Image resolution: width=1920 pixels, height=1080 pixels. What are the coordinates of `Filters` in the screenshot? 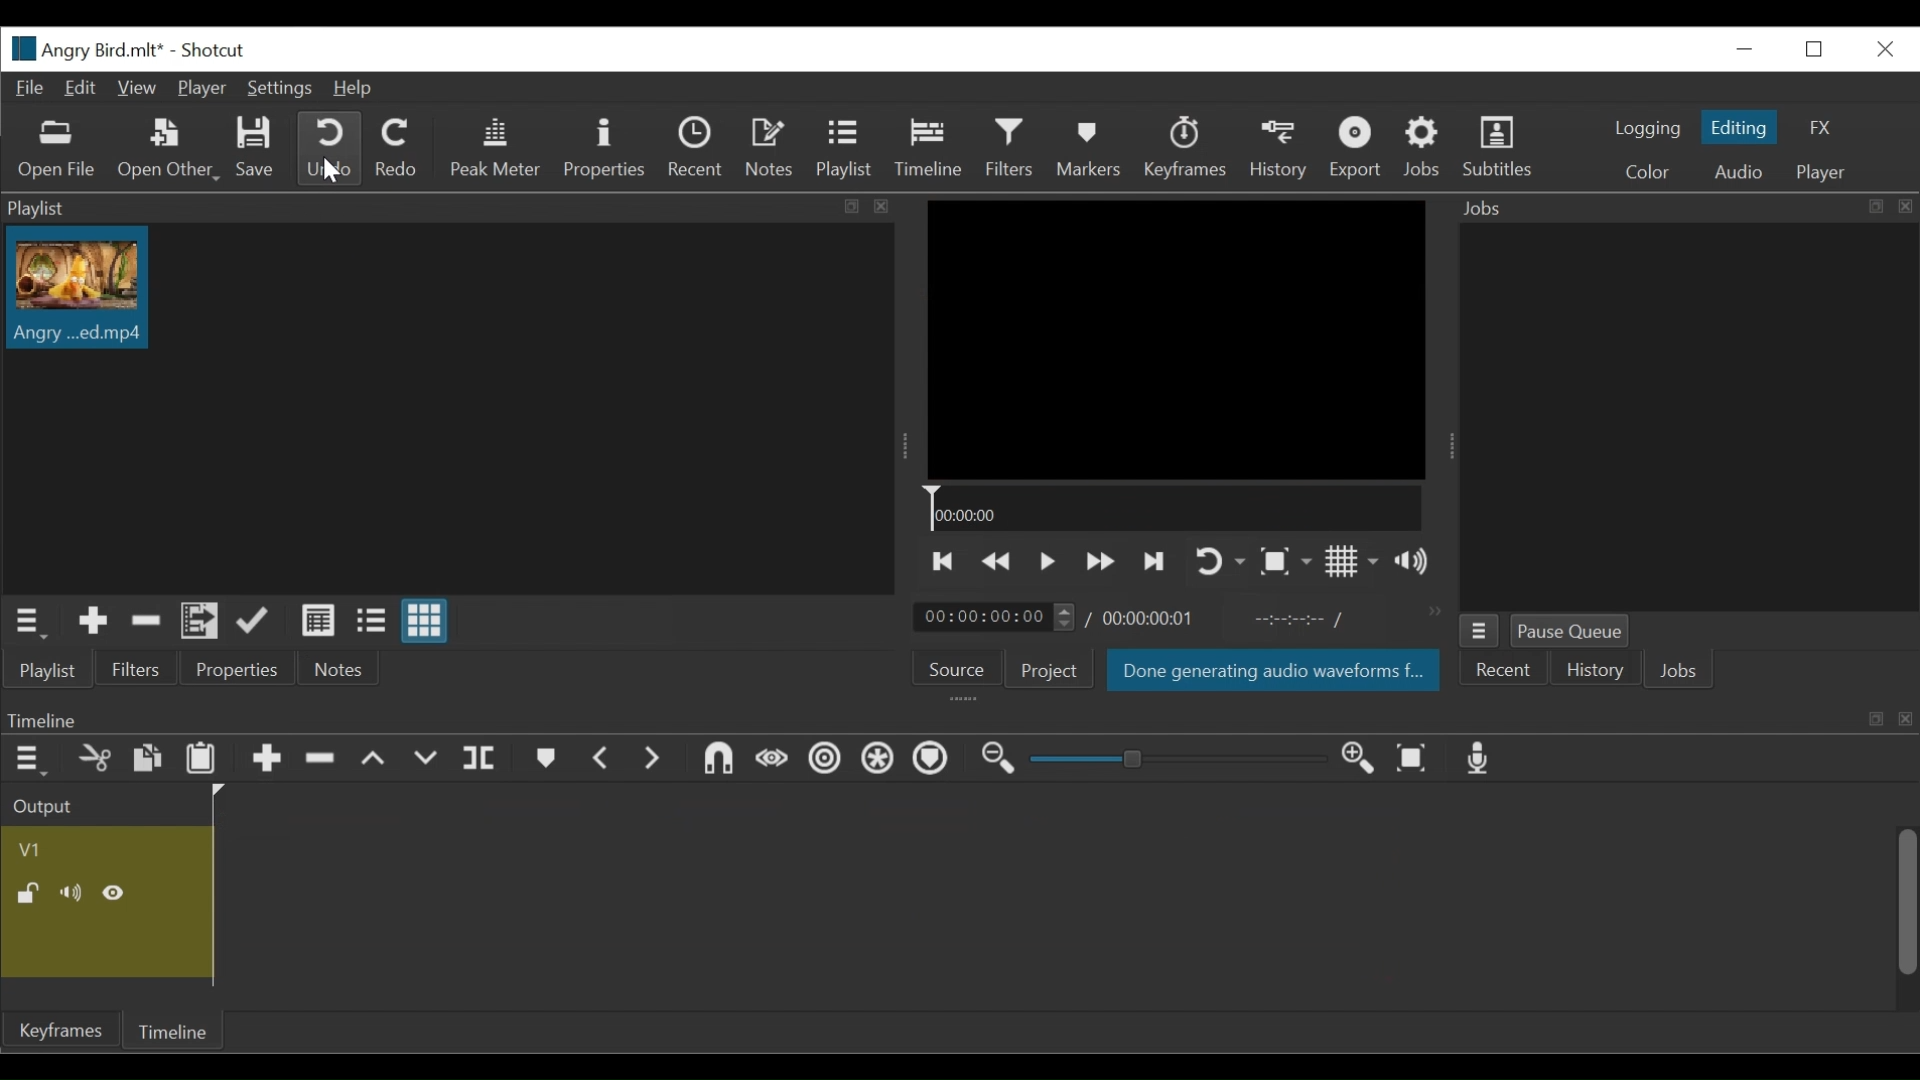 It's located at (134, 669).